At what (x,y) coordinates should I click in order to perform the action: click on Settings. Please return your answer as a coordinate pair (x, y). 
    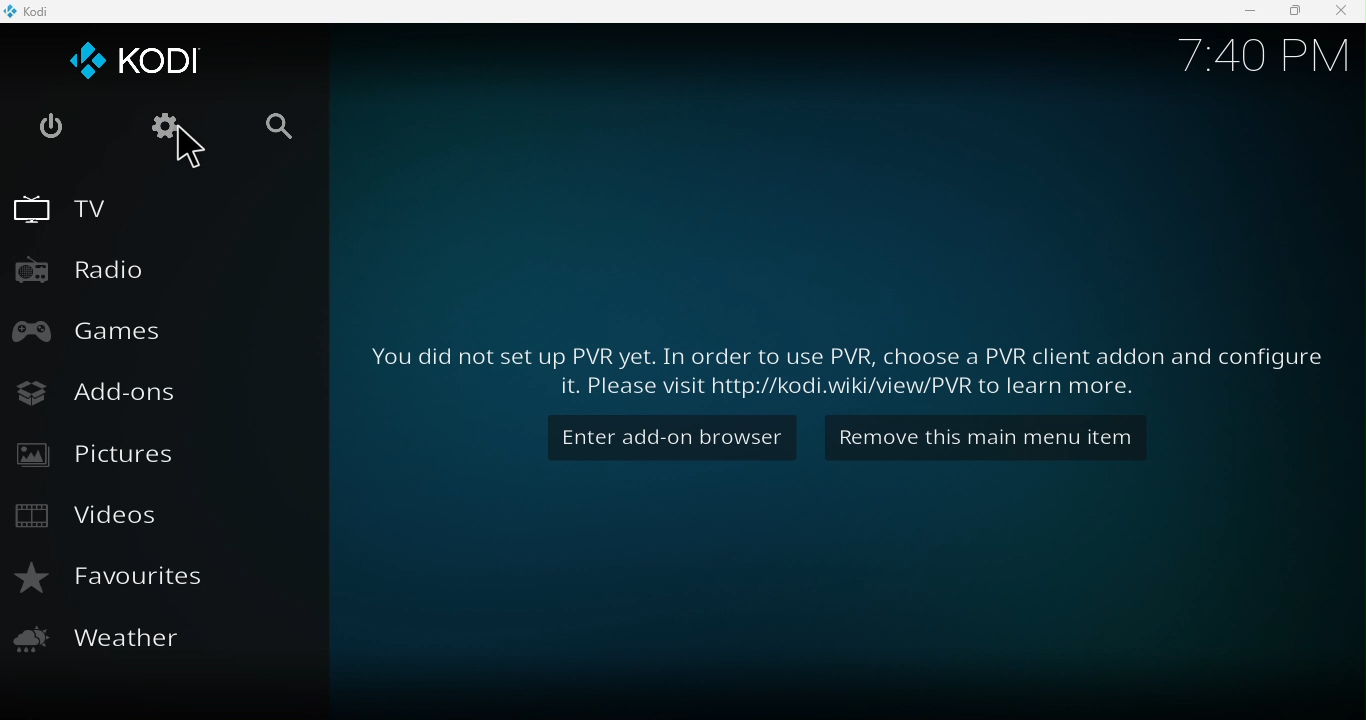
    Looking at the image, I should click on (161, 130).